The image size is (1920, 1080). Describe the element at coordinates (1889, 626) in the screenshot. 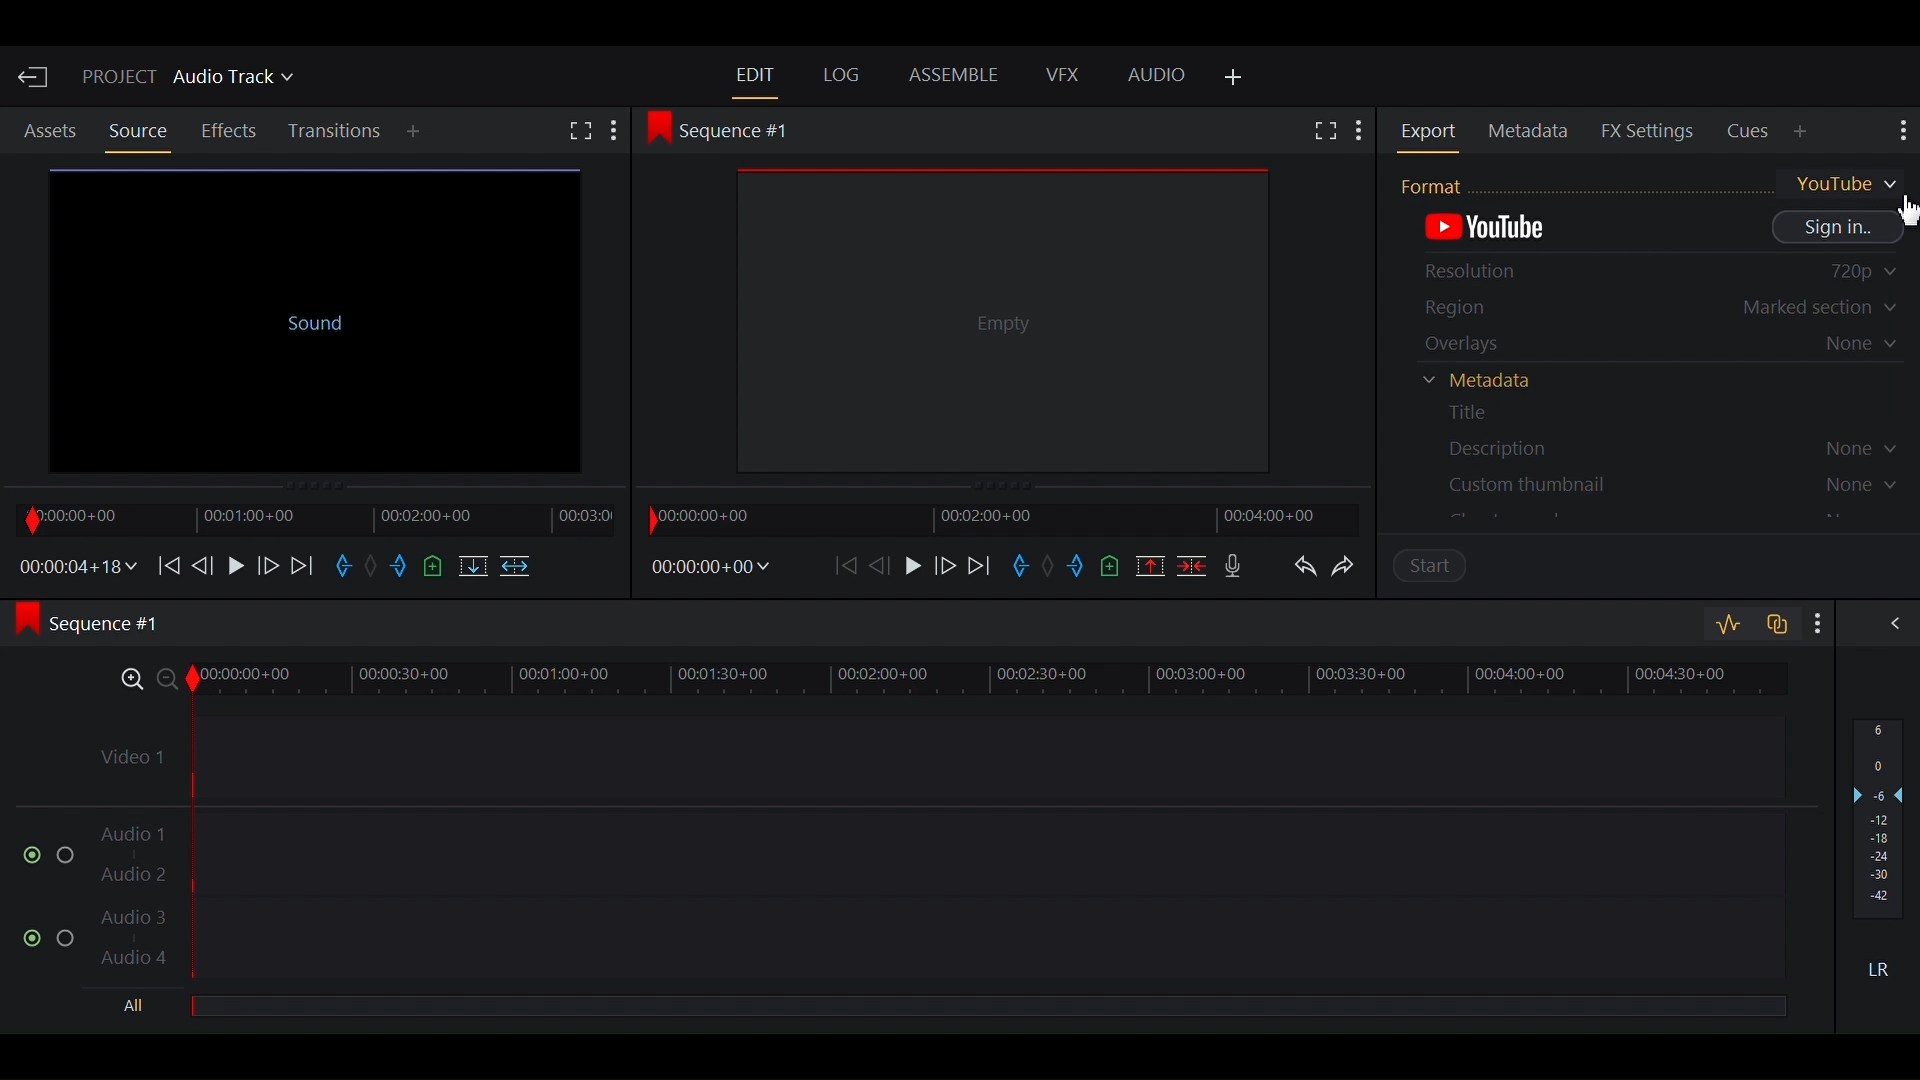

I see `Show/Hide the Full audio mix` at that location.